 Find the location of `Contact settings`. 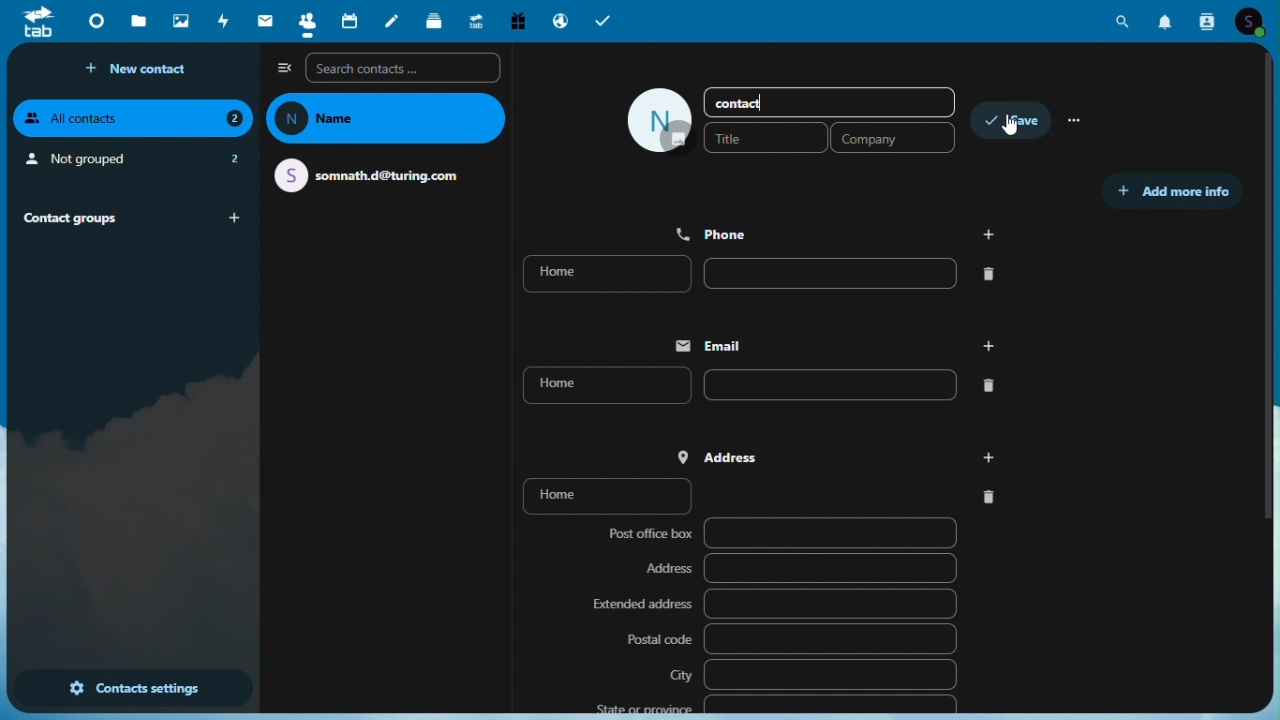

Contact settings is located at coordinates (131, 690).